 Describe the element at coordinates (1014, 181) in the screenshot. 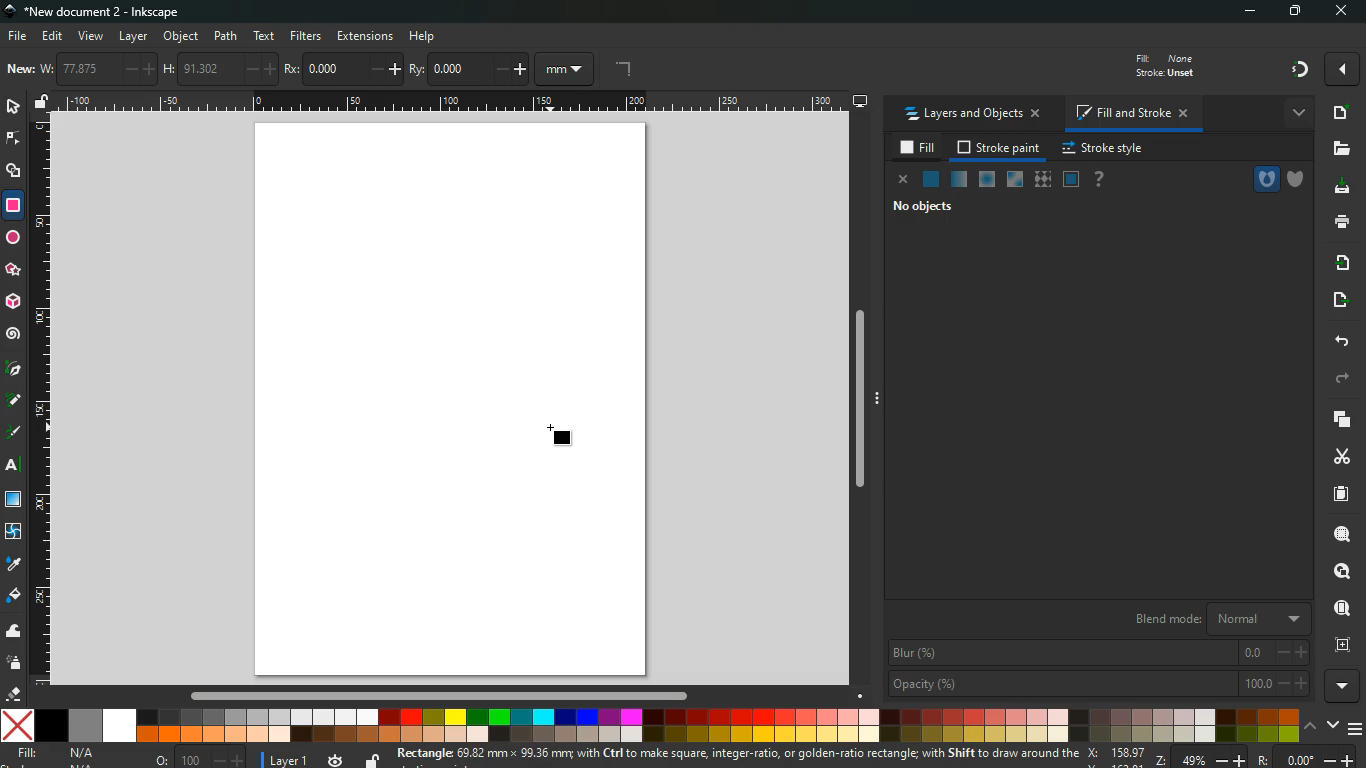

I see `window` at that location.